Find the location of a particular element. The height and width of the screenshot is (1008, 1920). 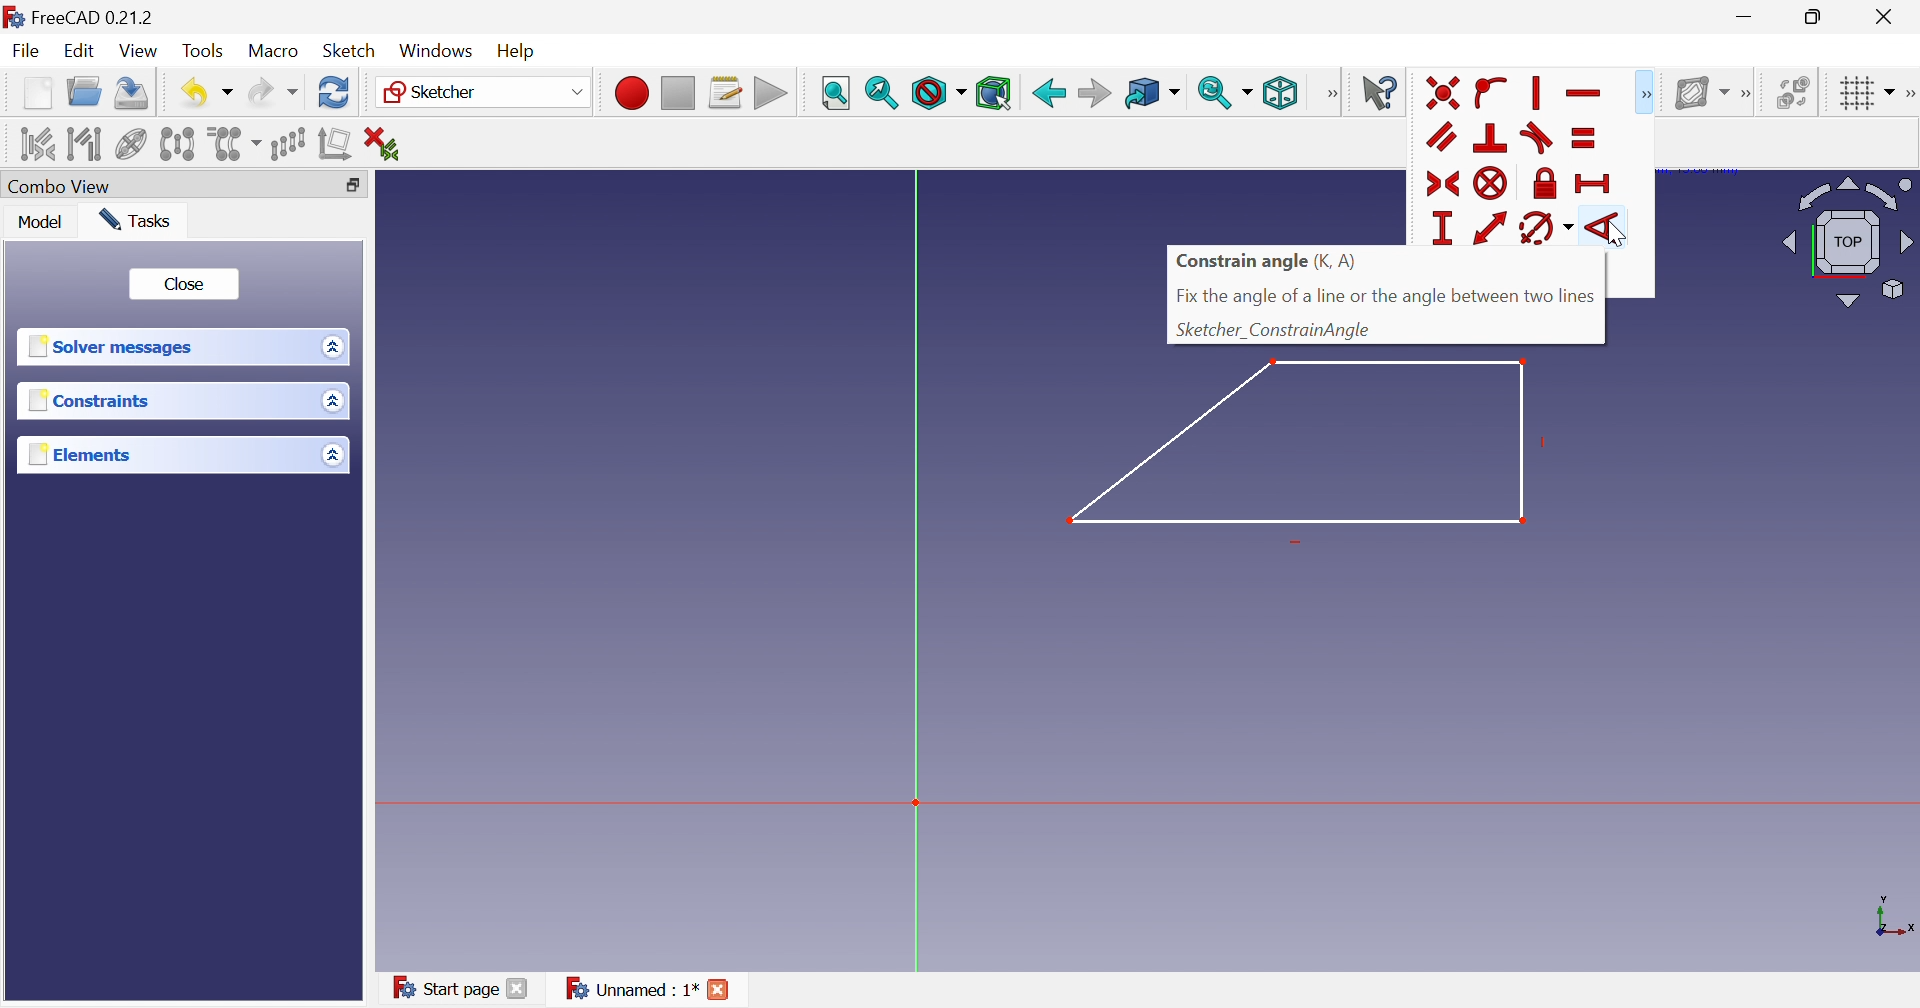

Toggle grid is located at coordinates (1852, 93).